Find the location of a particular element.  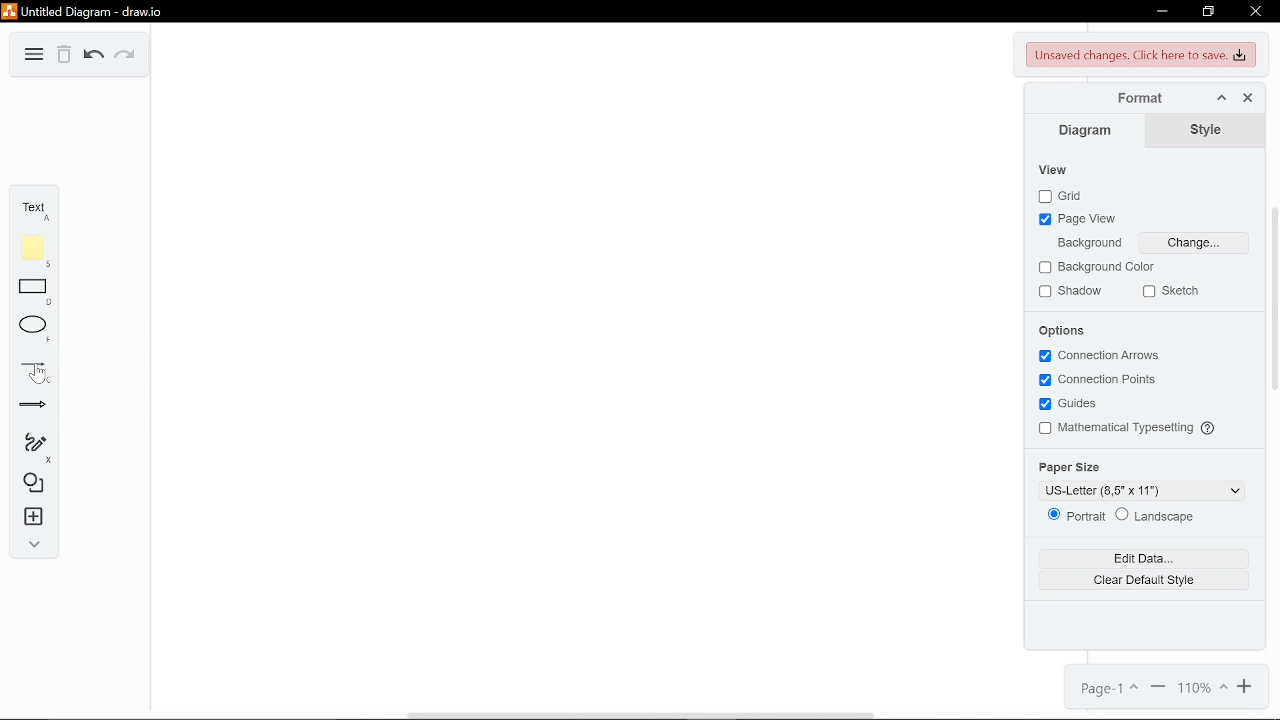

Connection points is located at coordinates (1102, 381).